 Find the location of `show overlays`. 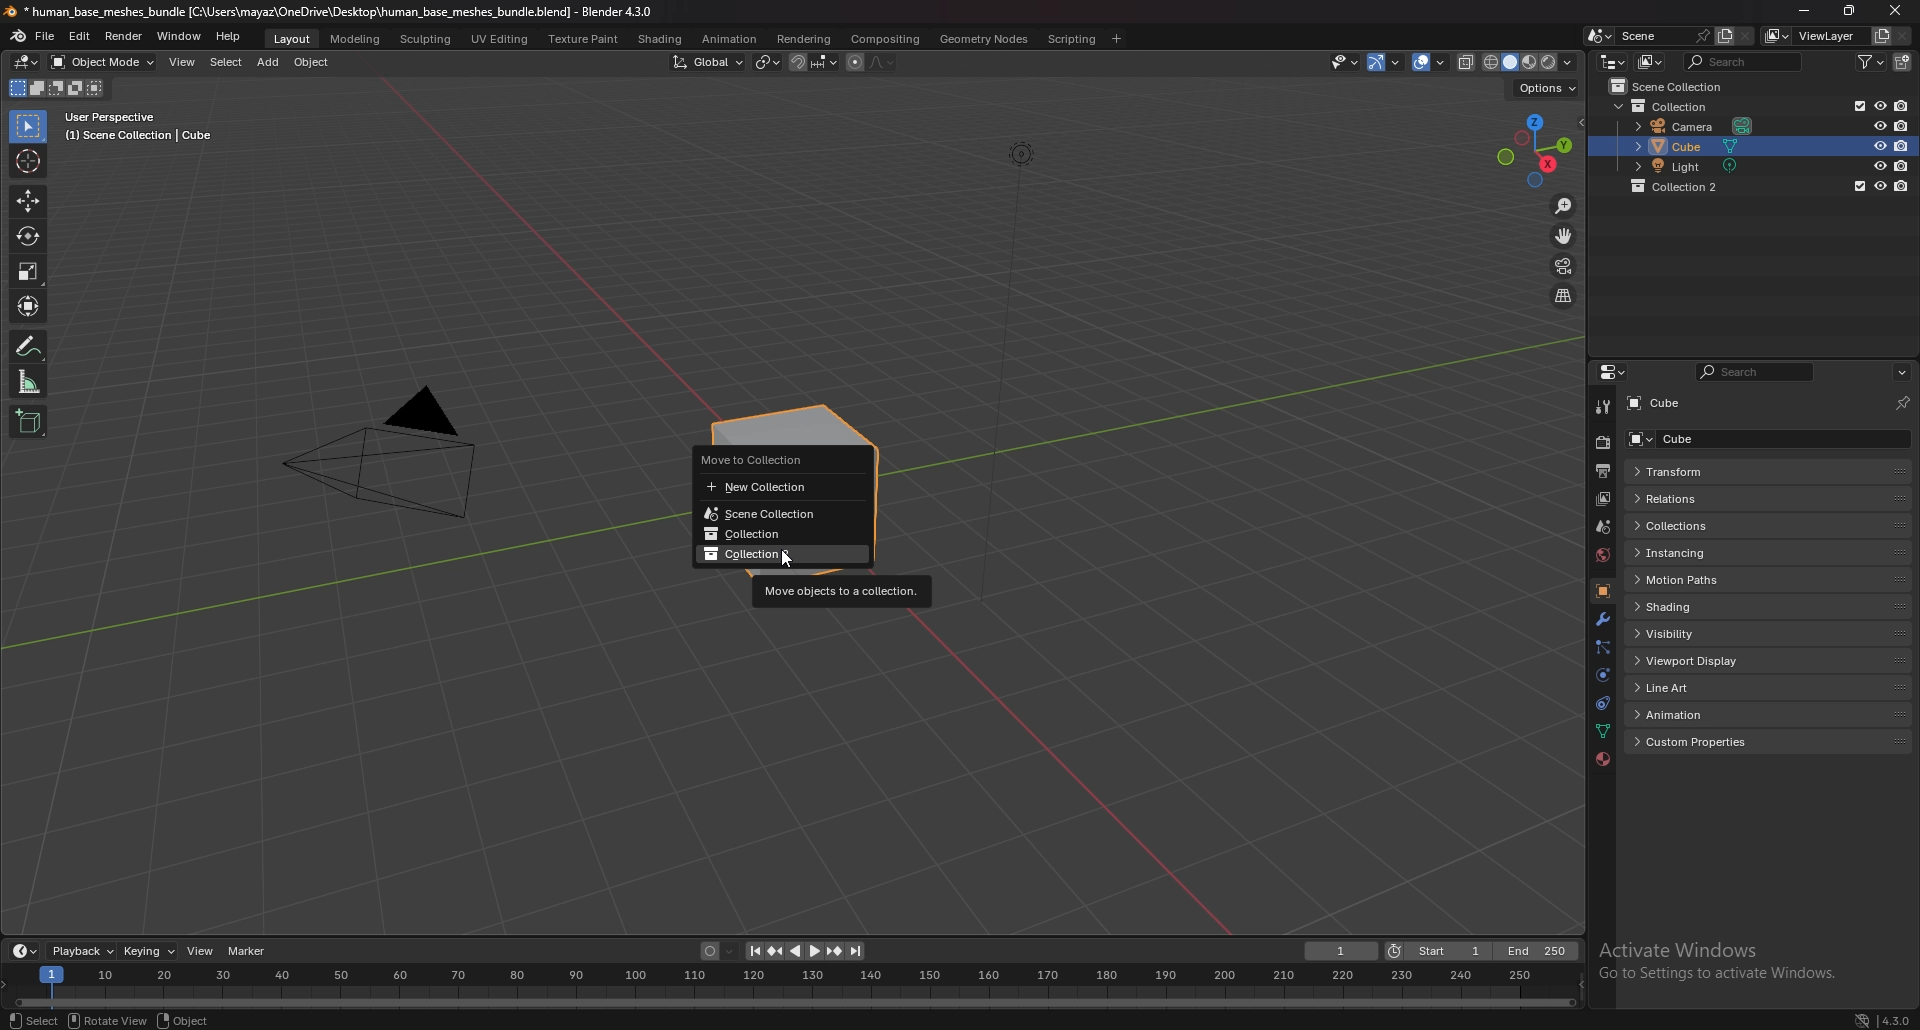

show overlays is located at coordinates (1431, 61).